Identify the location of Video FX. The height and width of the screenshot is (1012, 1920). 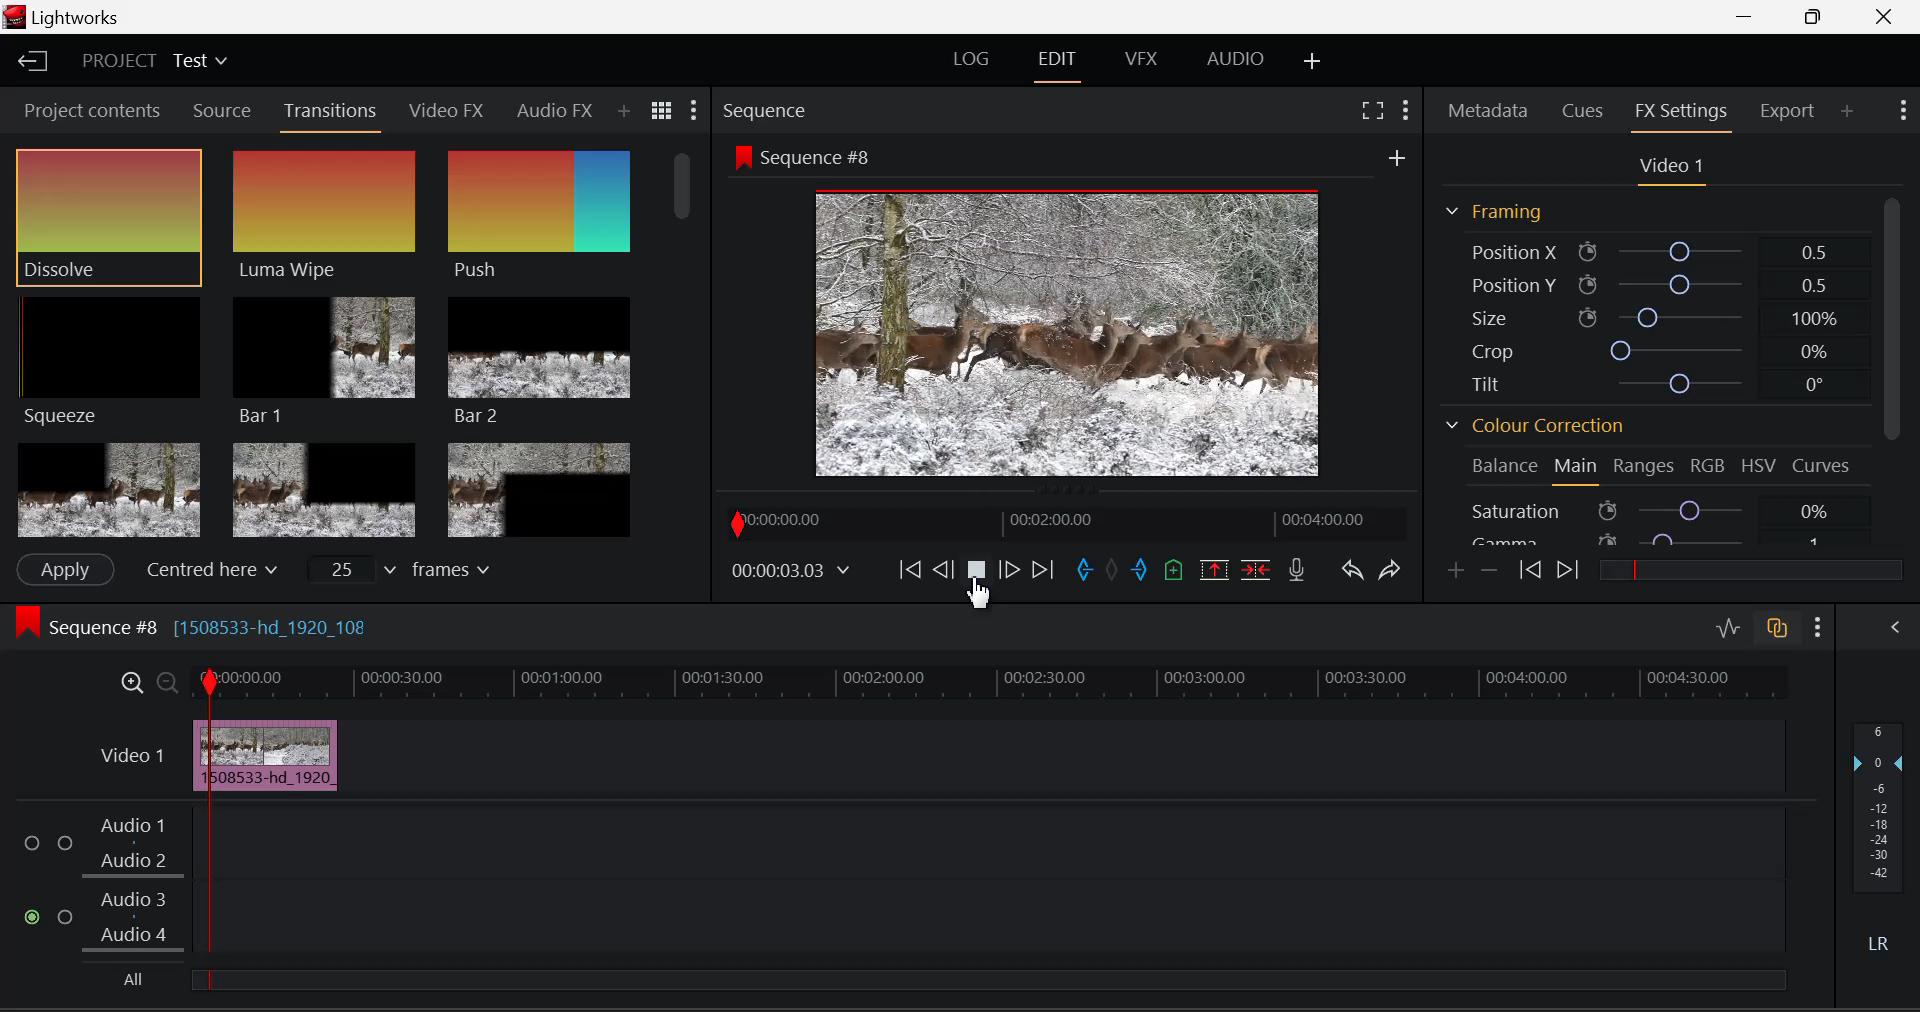
(448, 113).